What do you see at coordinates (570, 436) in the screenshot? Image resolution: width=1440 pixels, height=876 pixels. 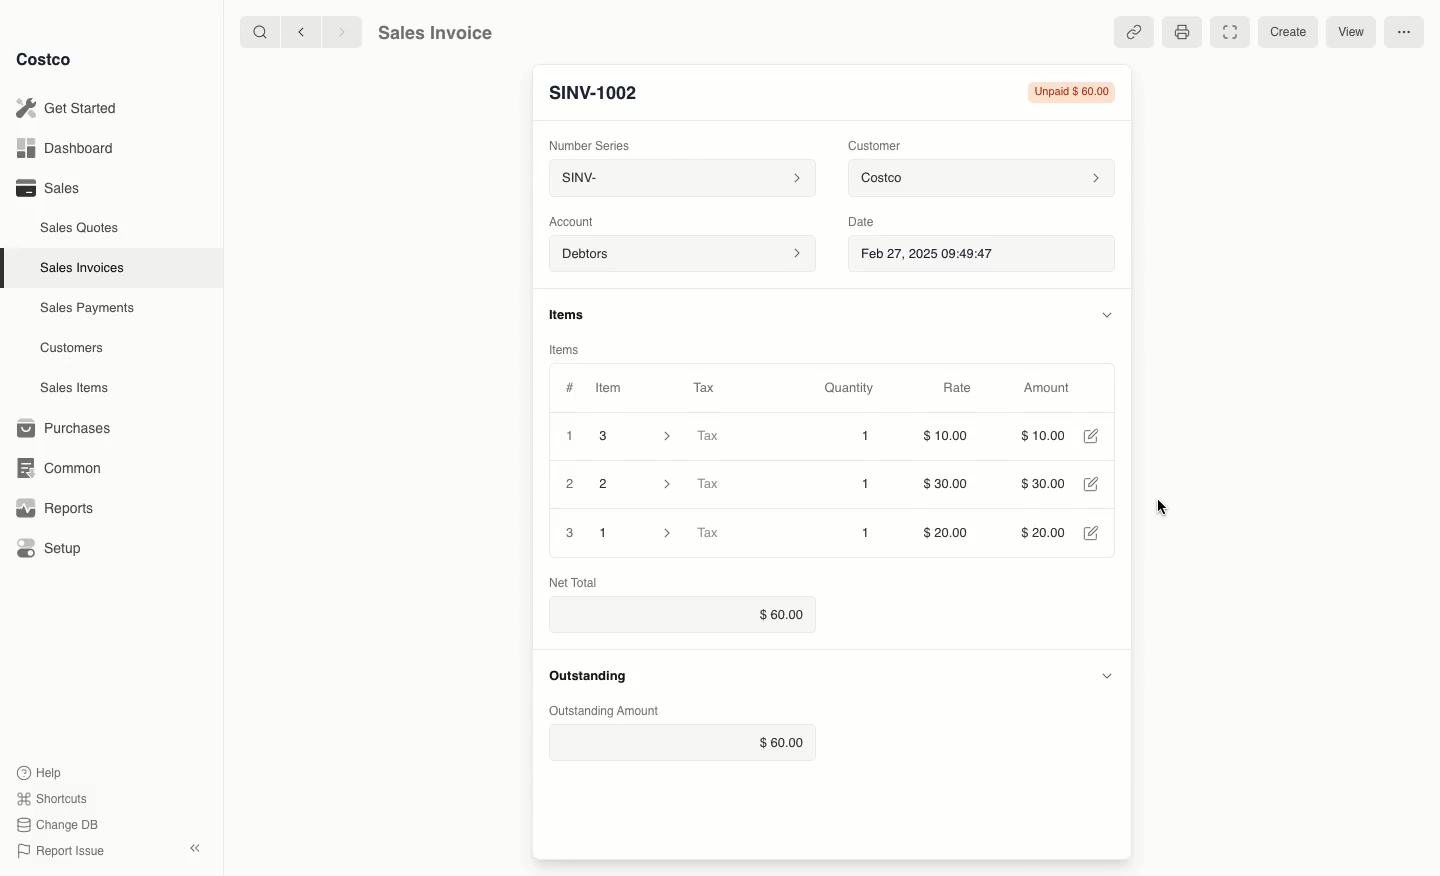 I see `1` at bounding box center [570, 436].